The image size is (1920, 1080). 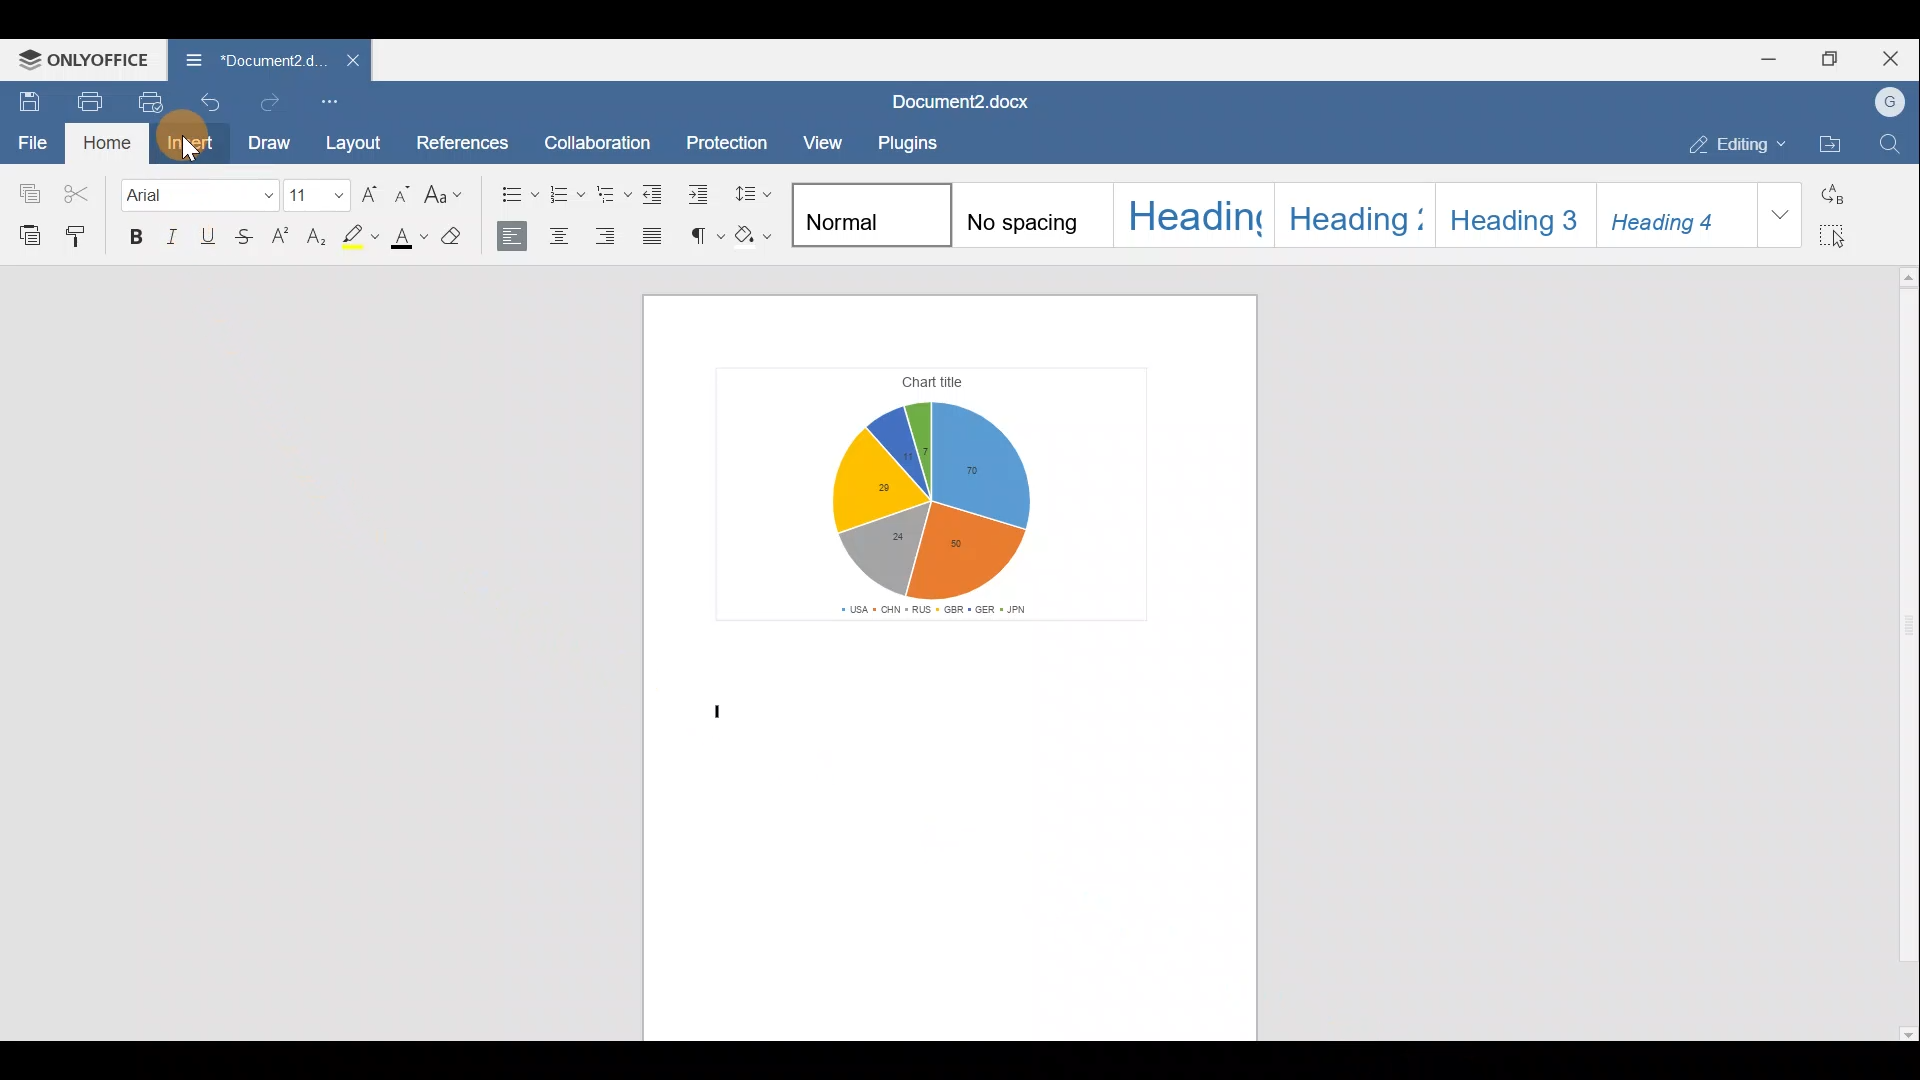 What do you see at coordinates (152, 102) in the screenshot?
I see `Quick print` at bounding box center [152, 102].